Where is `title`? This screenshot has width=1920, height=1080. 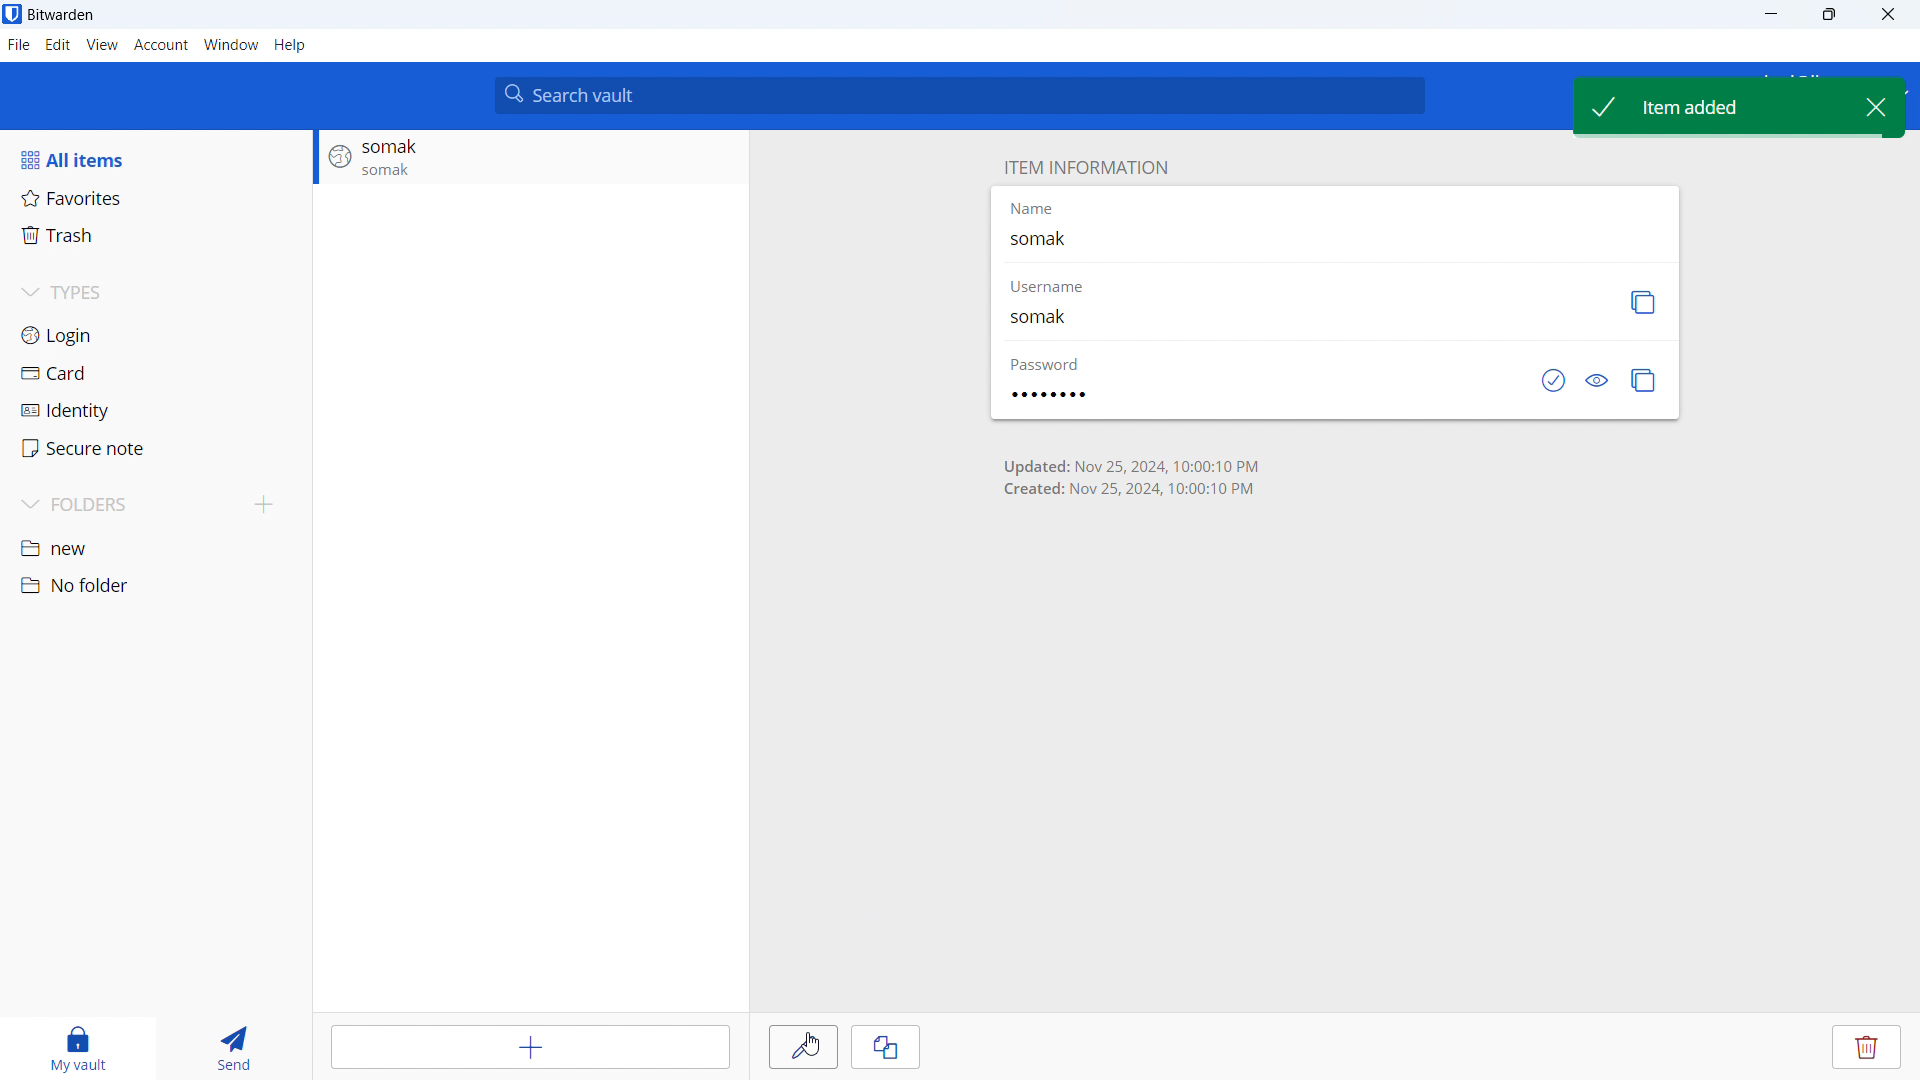 title is located at coordinates (61, 15).